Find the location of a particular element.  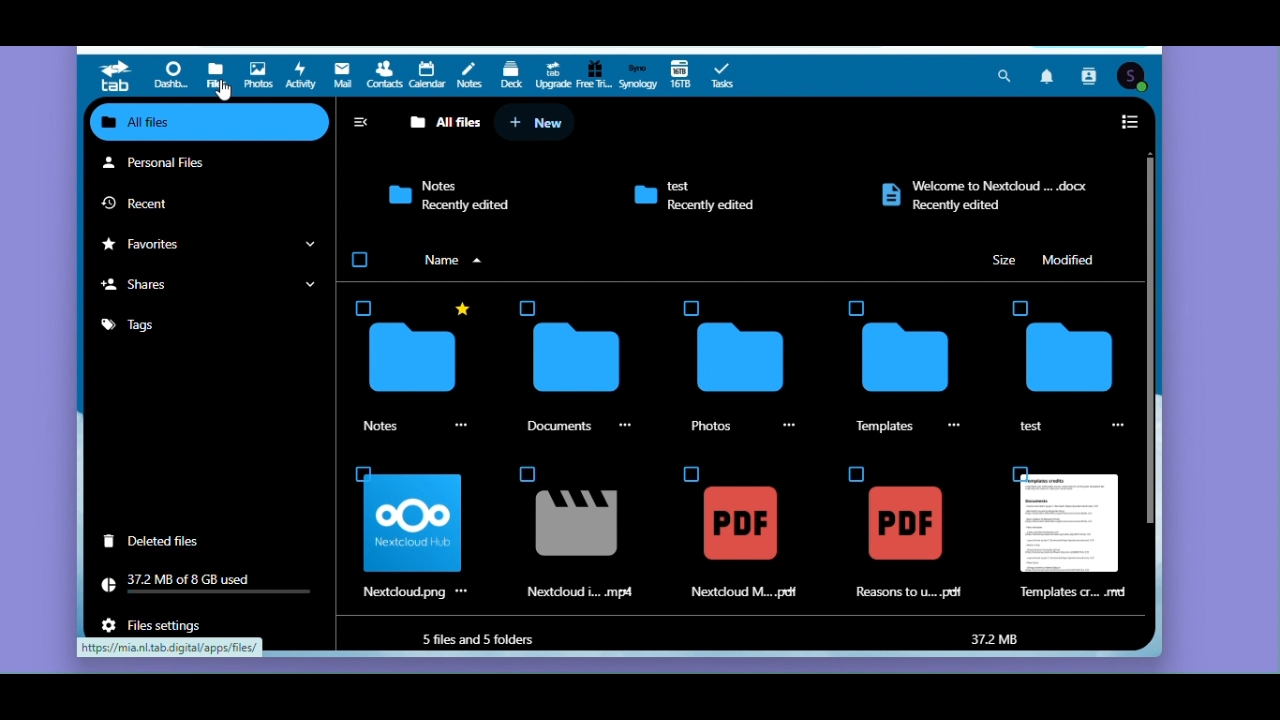

All files is located at coordinates (449, 123).